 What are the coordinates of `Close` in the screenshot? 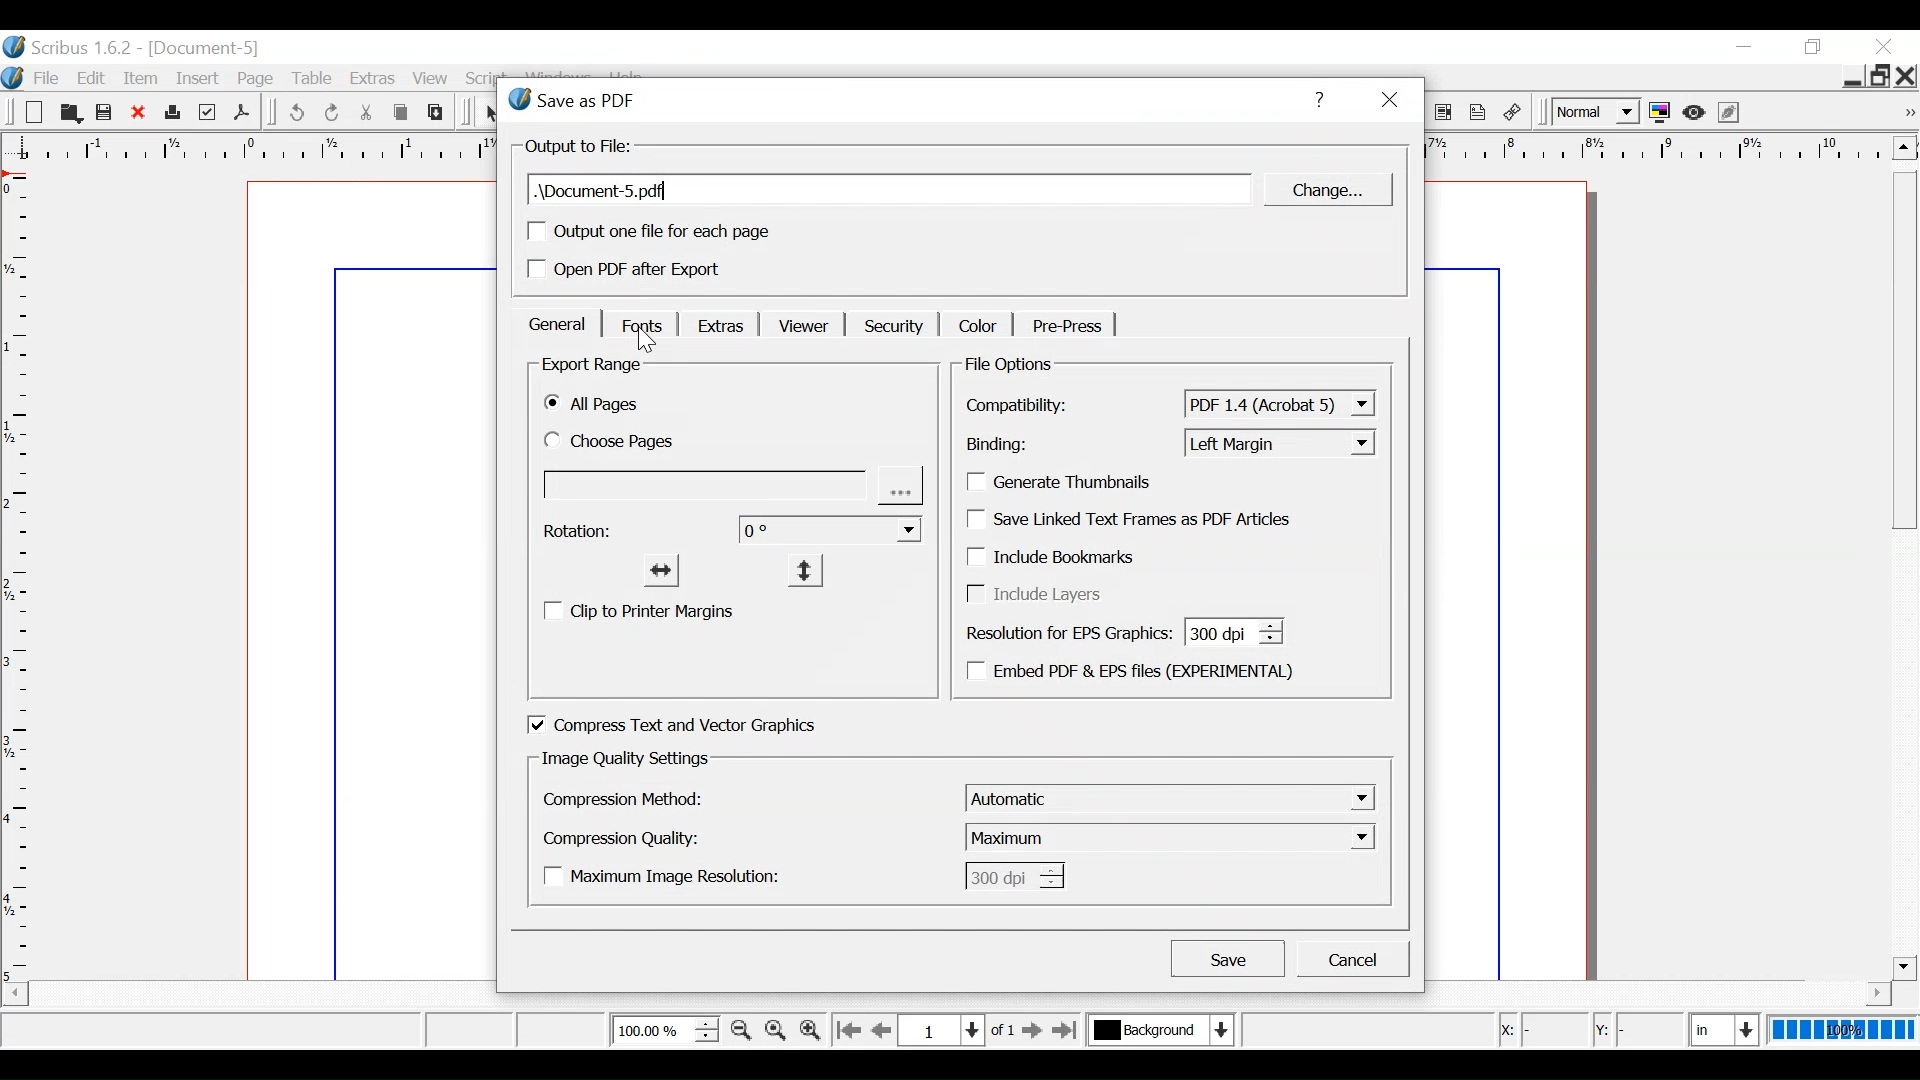 It's located at (139, 114).